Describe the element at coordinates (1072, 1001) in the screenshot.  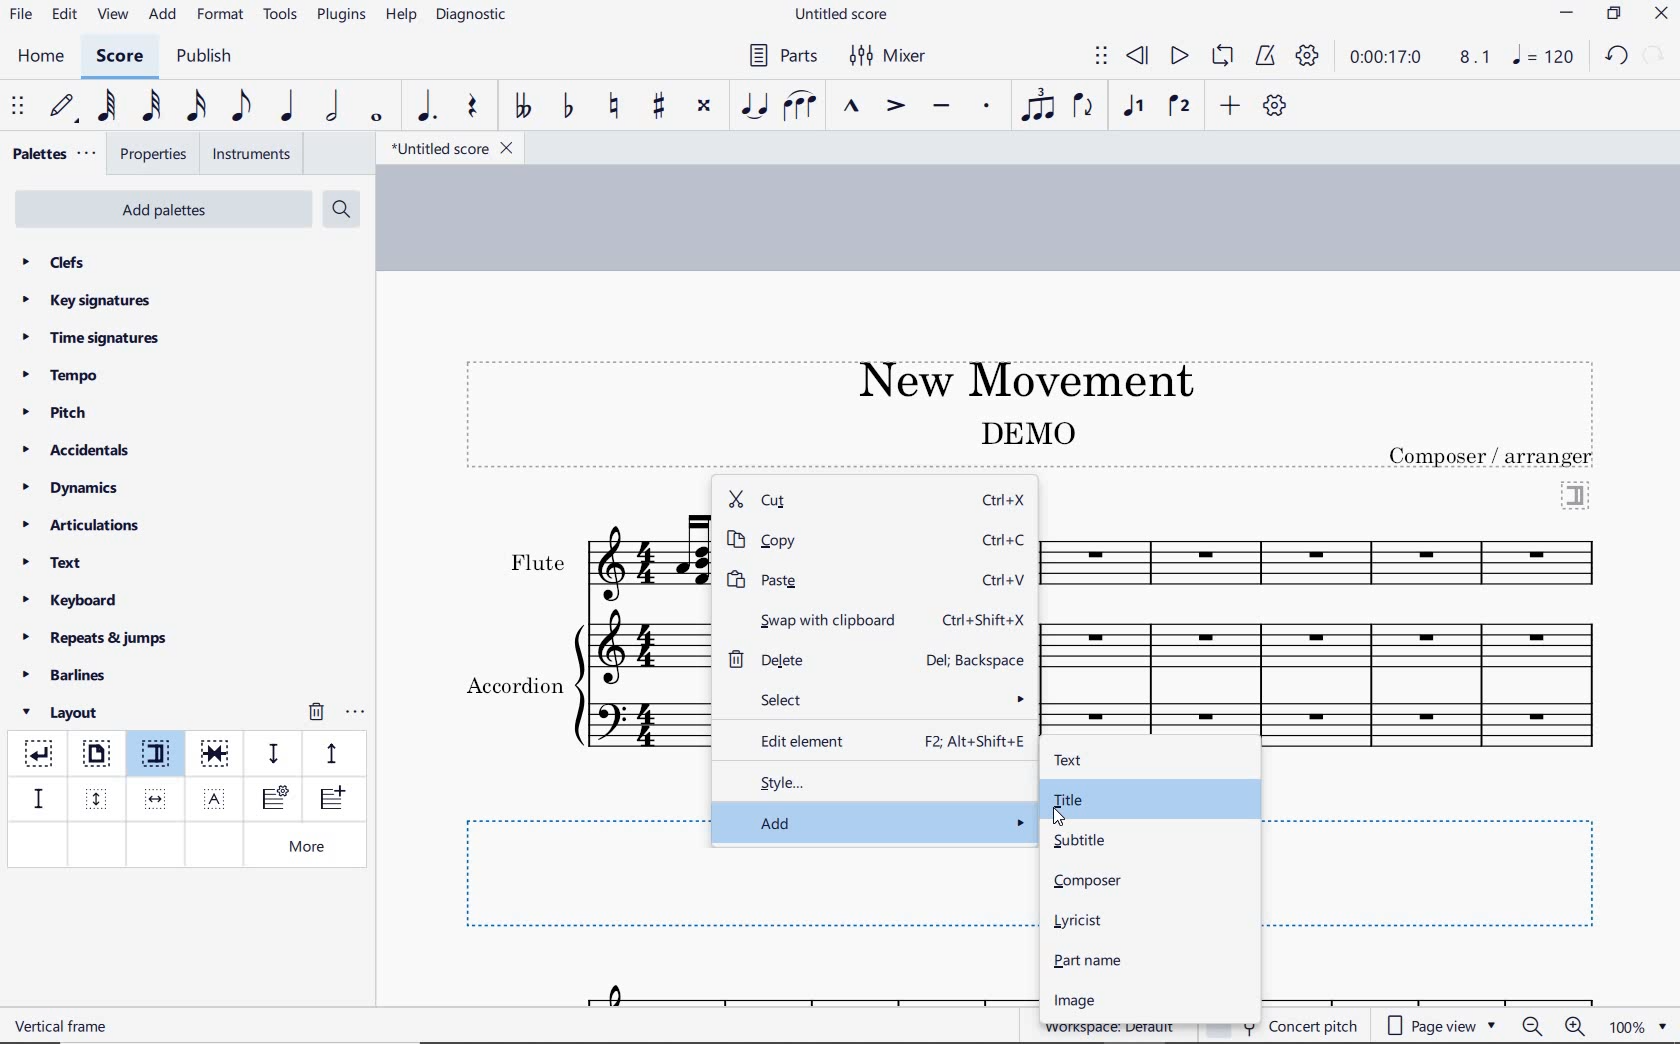
I see `image` at that location.